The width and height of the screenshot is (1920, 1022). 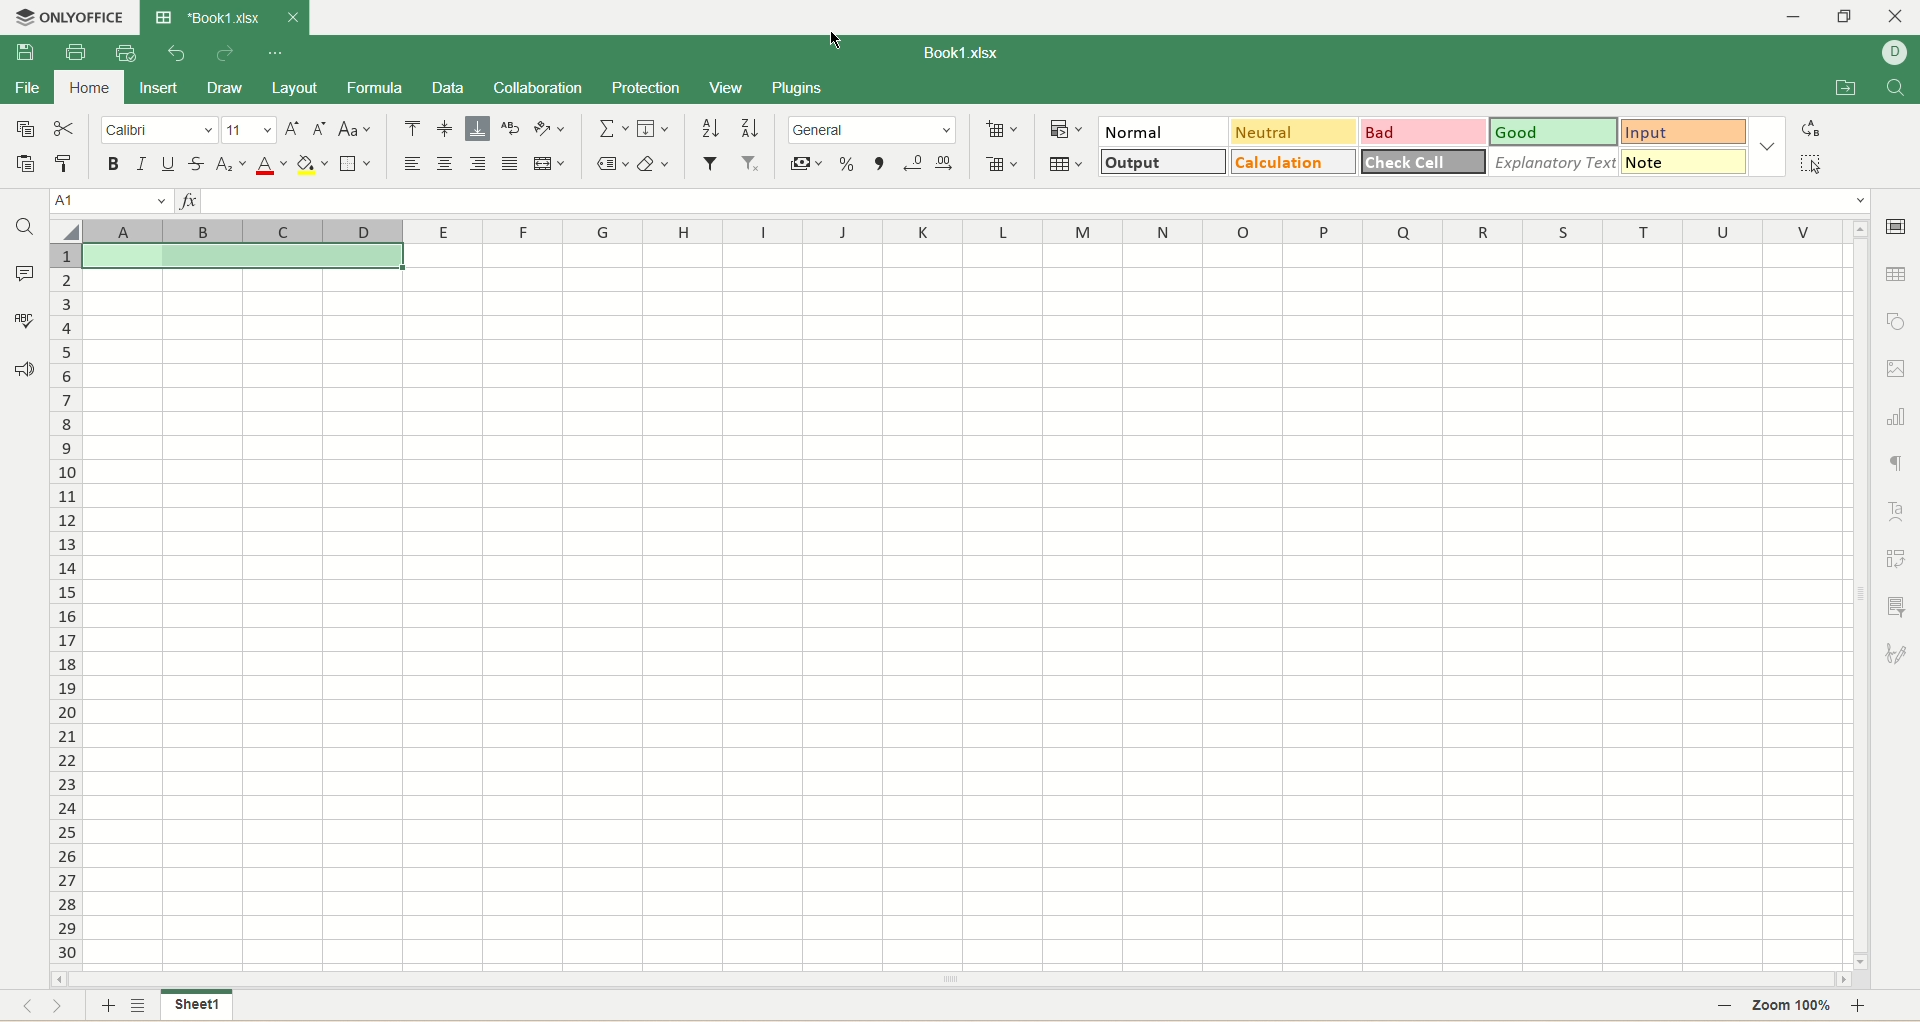 I want to click on maximize, so click(x=1850, y=15).